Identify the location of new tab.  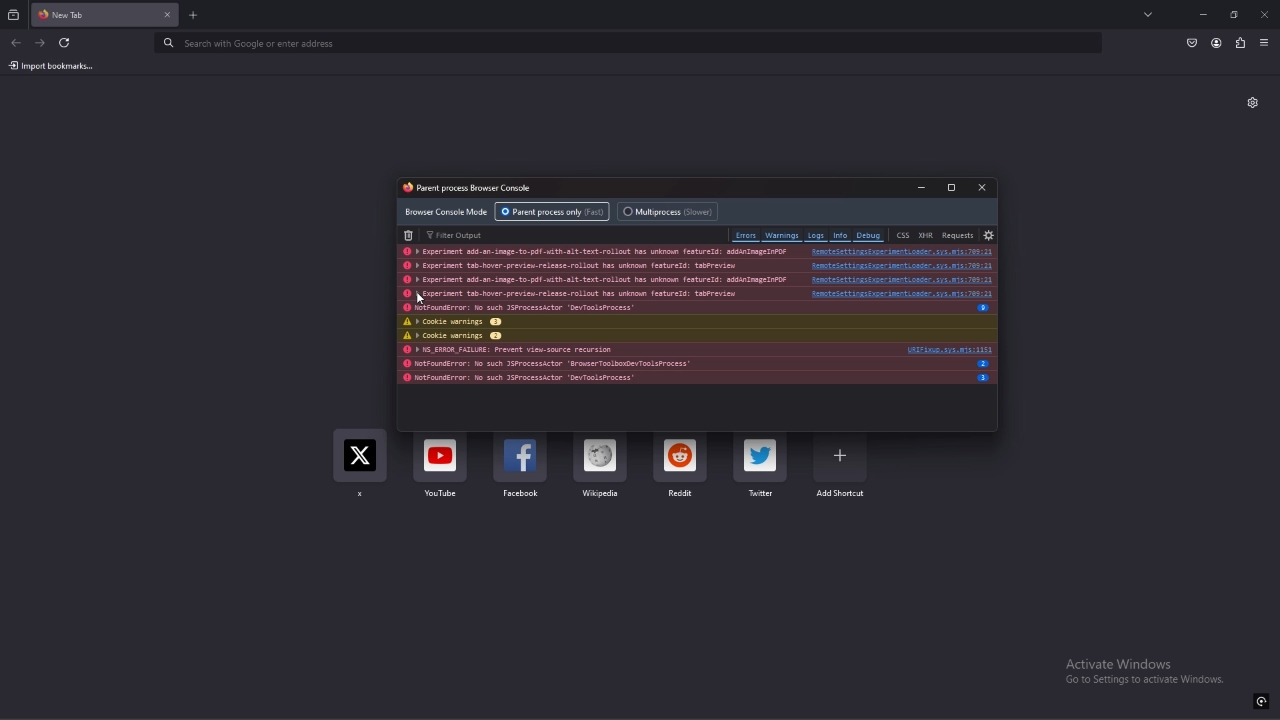
(194, 16).